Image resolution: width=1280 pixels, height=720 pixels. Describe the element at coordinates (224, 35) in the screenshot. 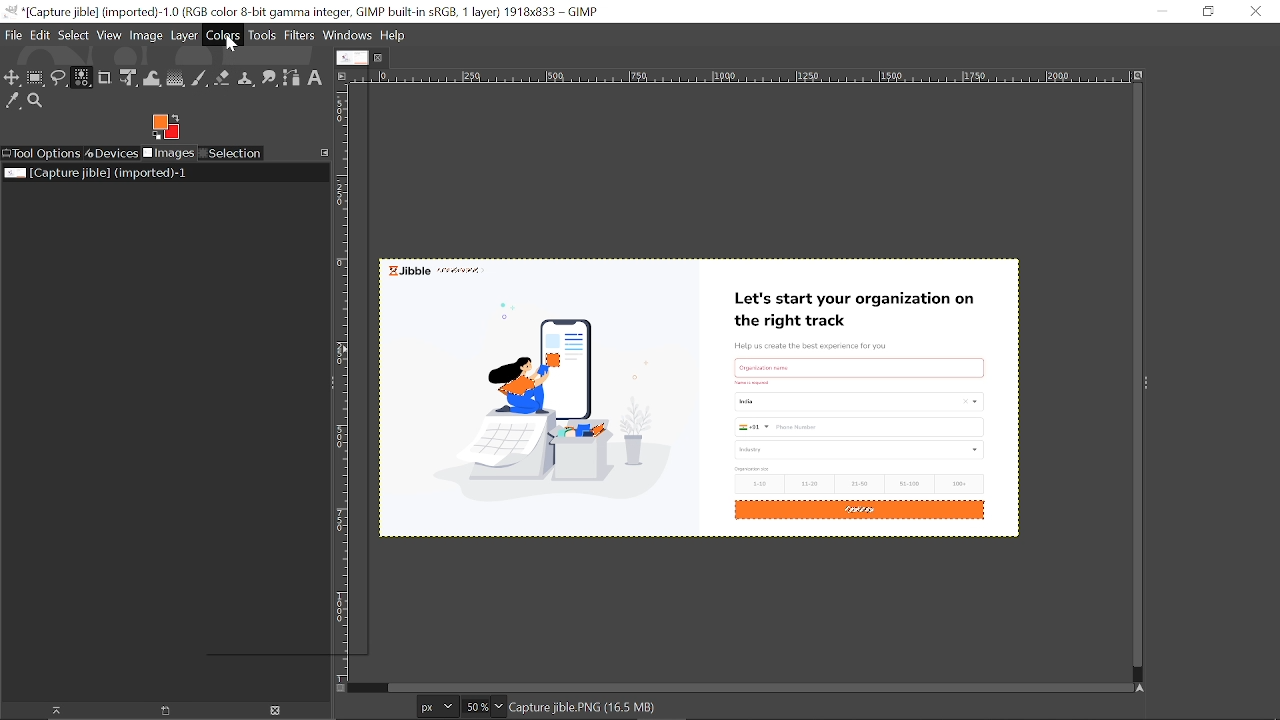

I see `Colors` at that location.